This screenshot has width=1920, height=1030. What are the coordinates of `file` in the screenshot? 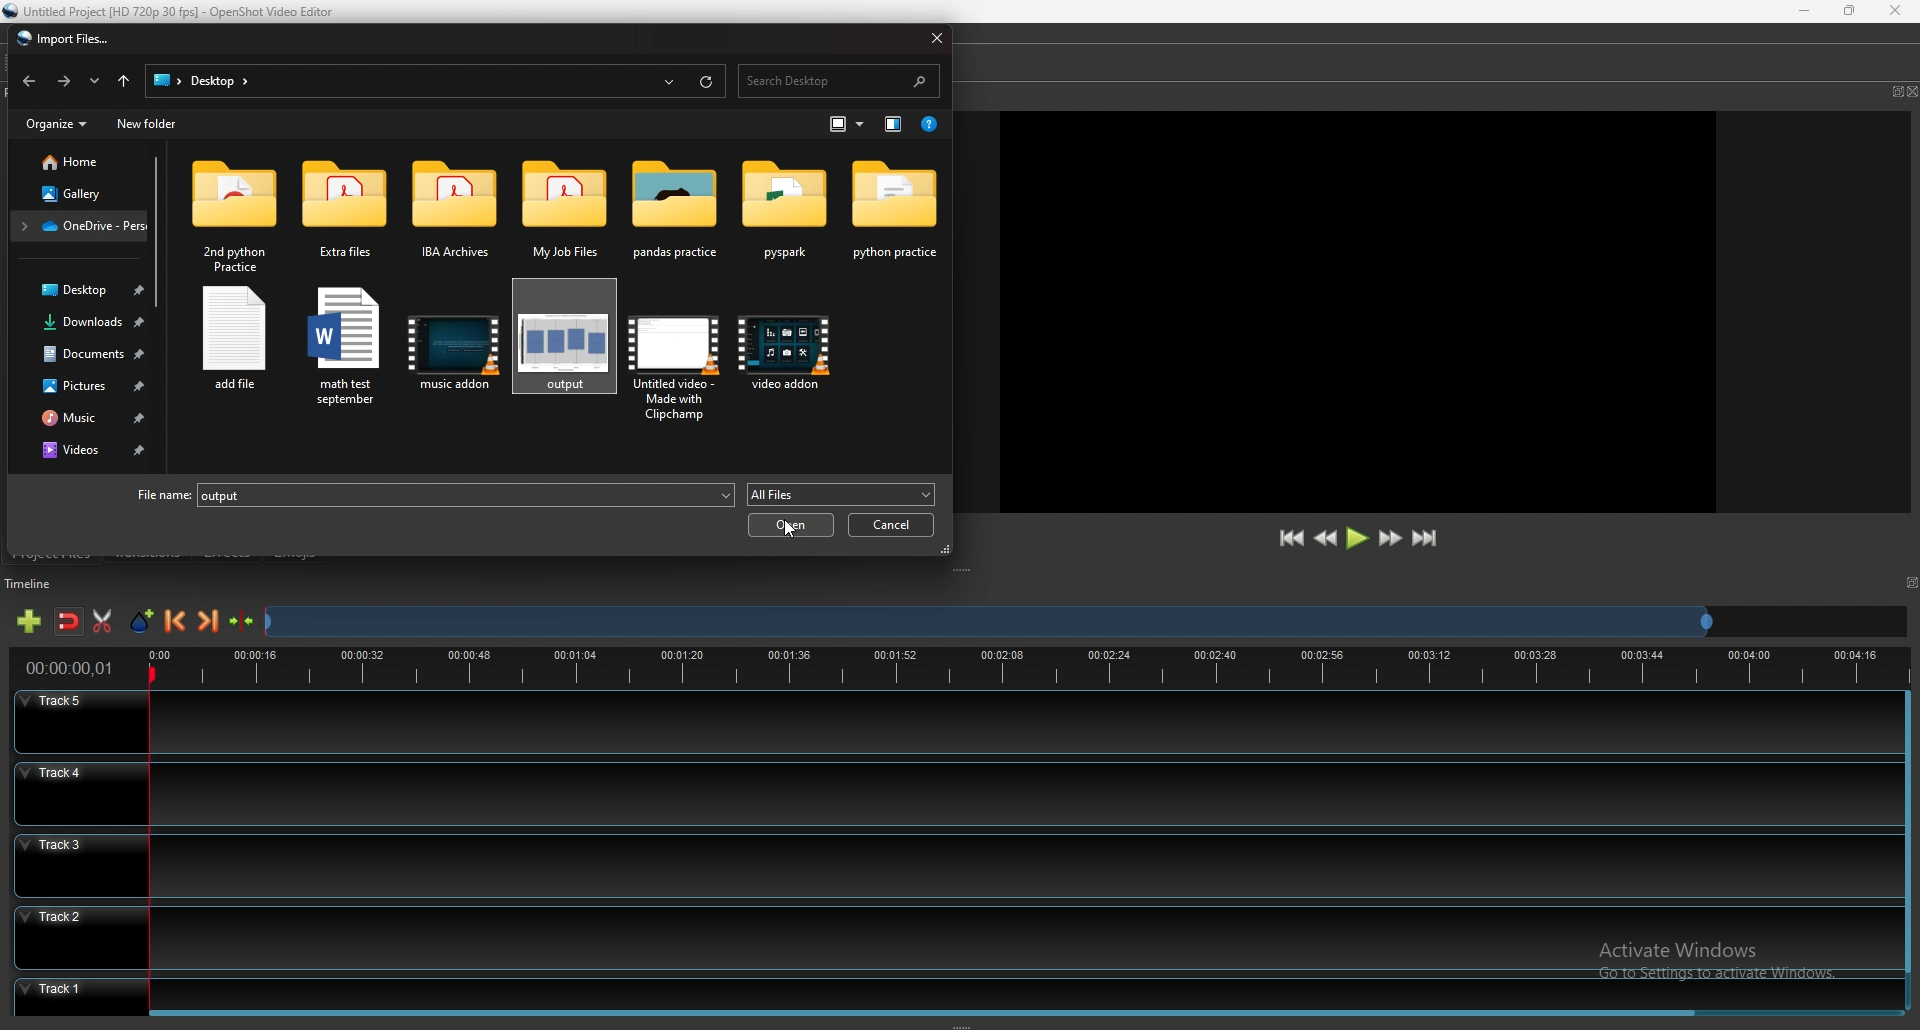 It's located at (778, 354).